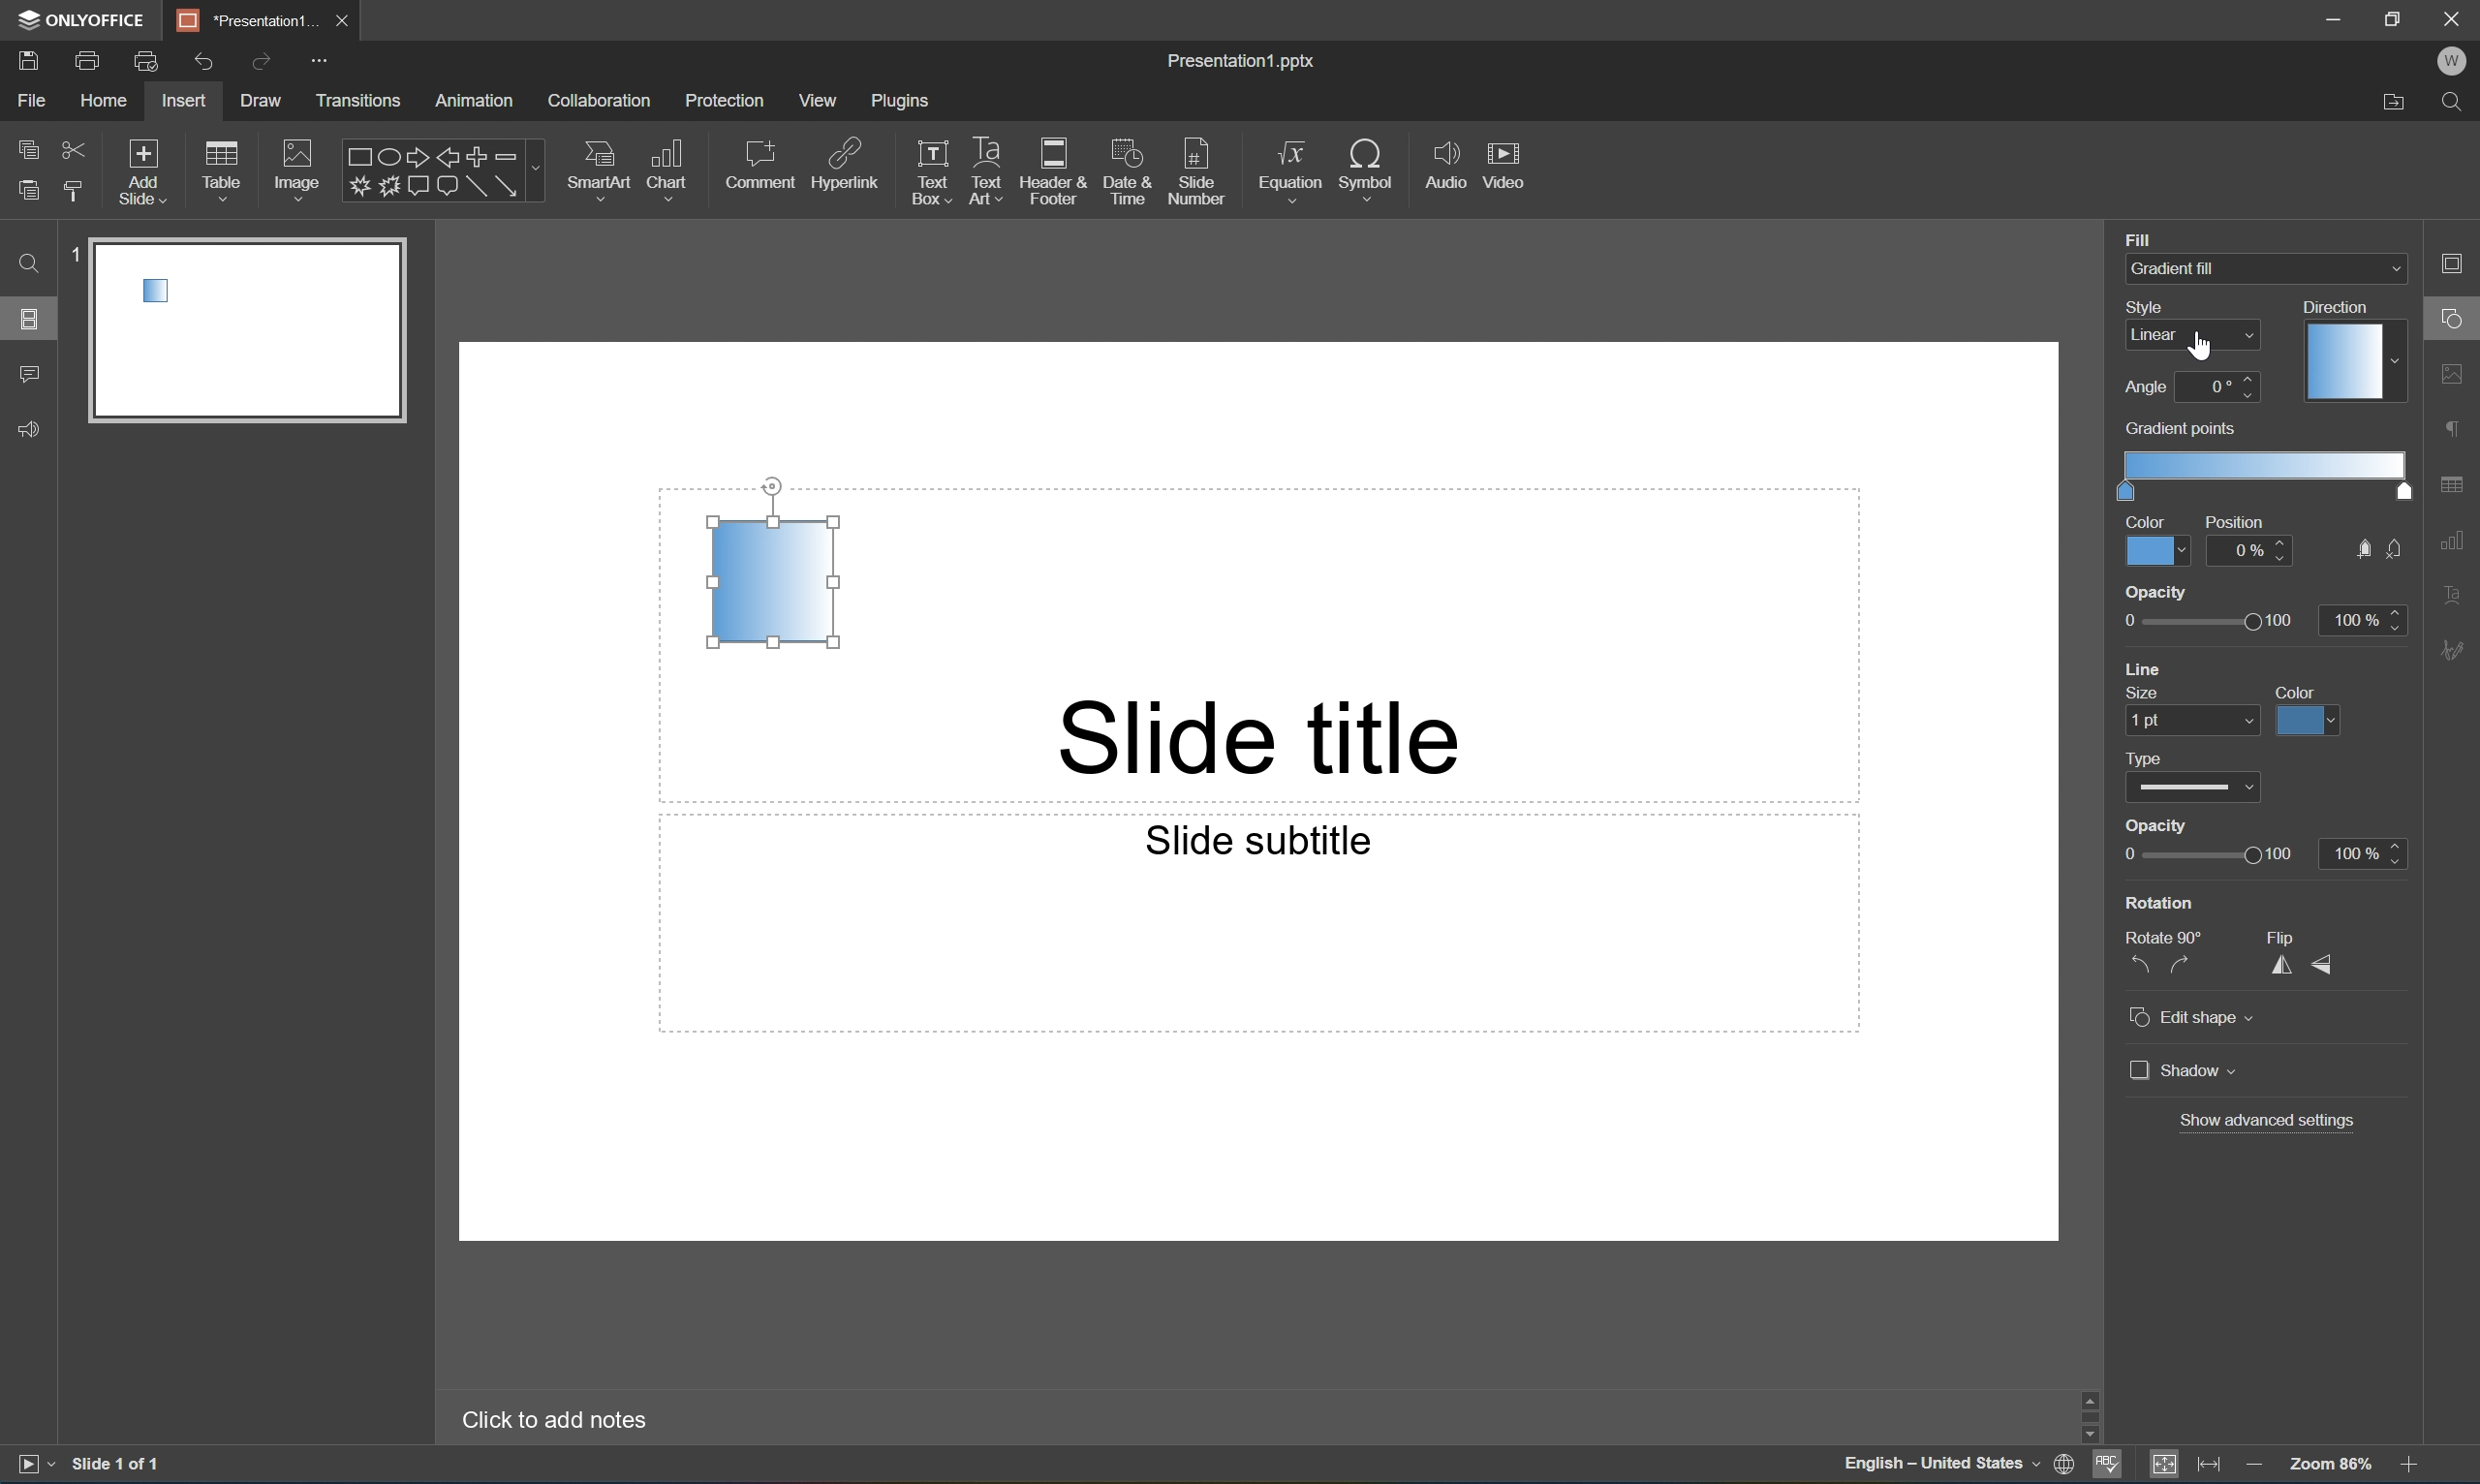 The height and width of the screenshot is (1484, 2480). Describe the element at coordinates (597, 166) in the screenshot. I see `SmartArt` at that location.